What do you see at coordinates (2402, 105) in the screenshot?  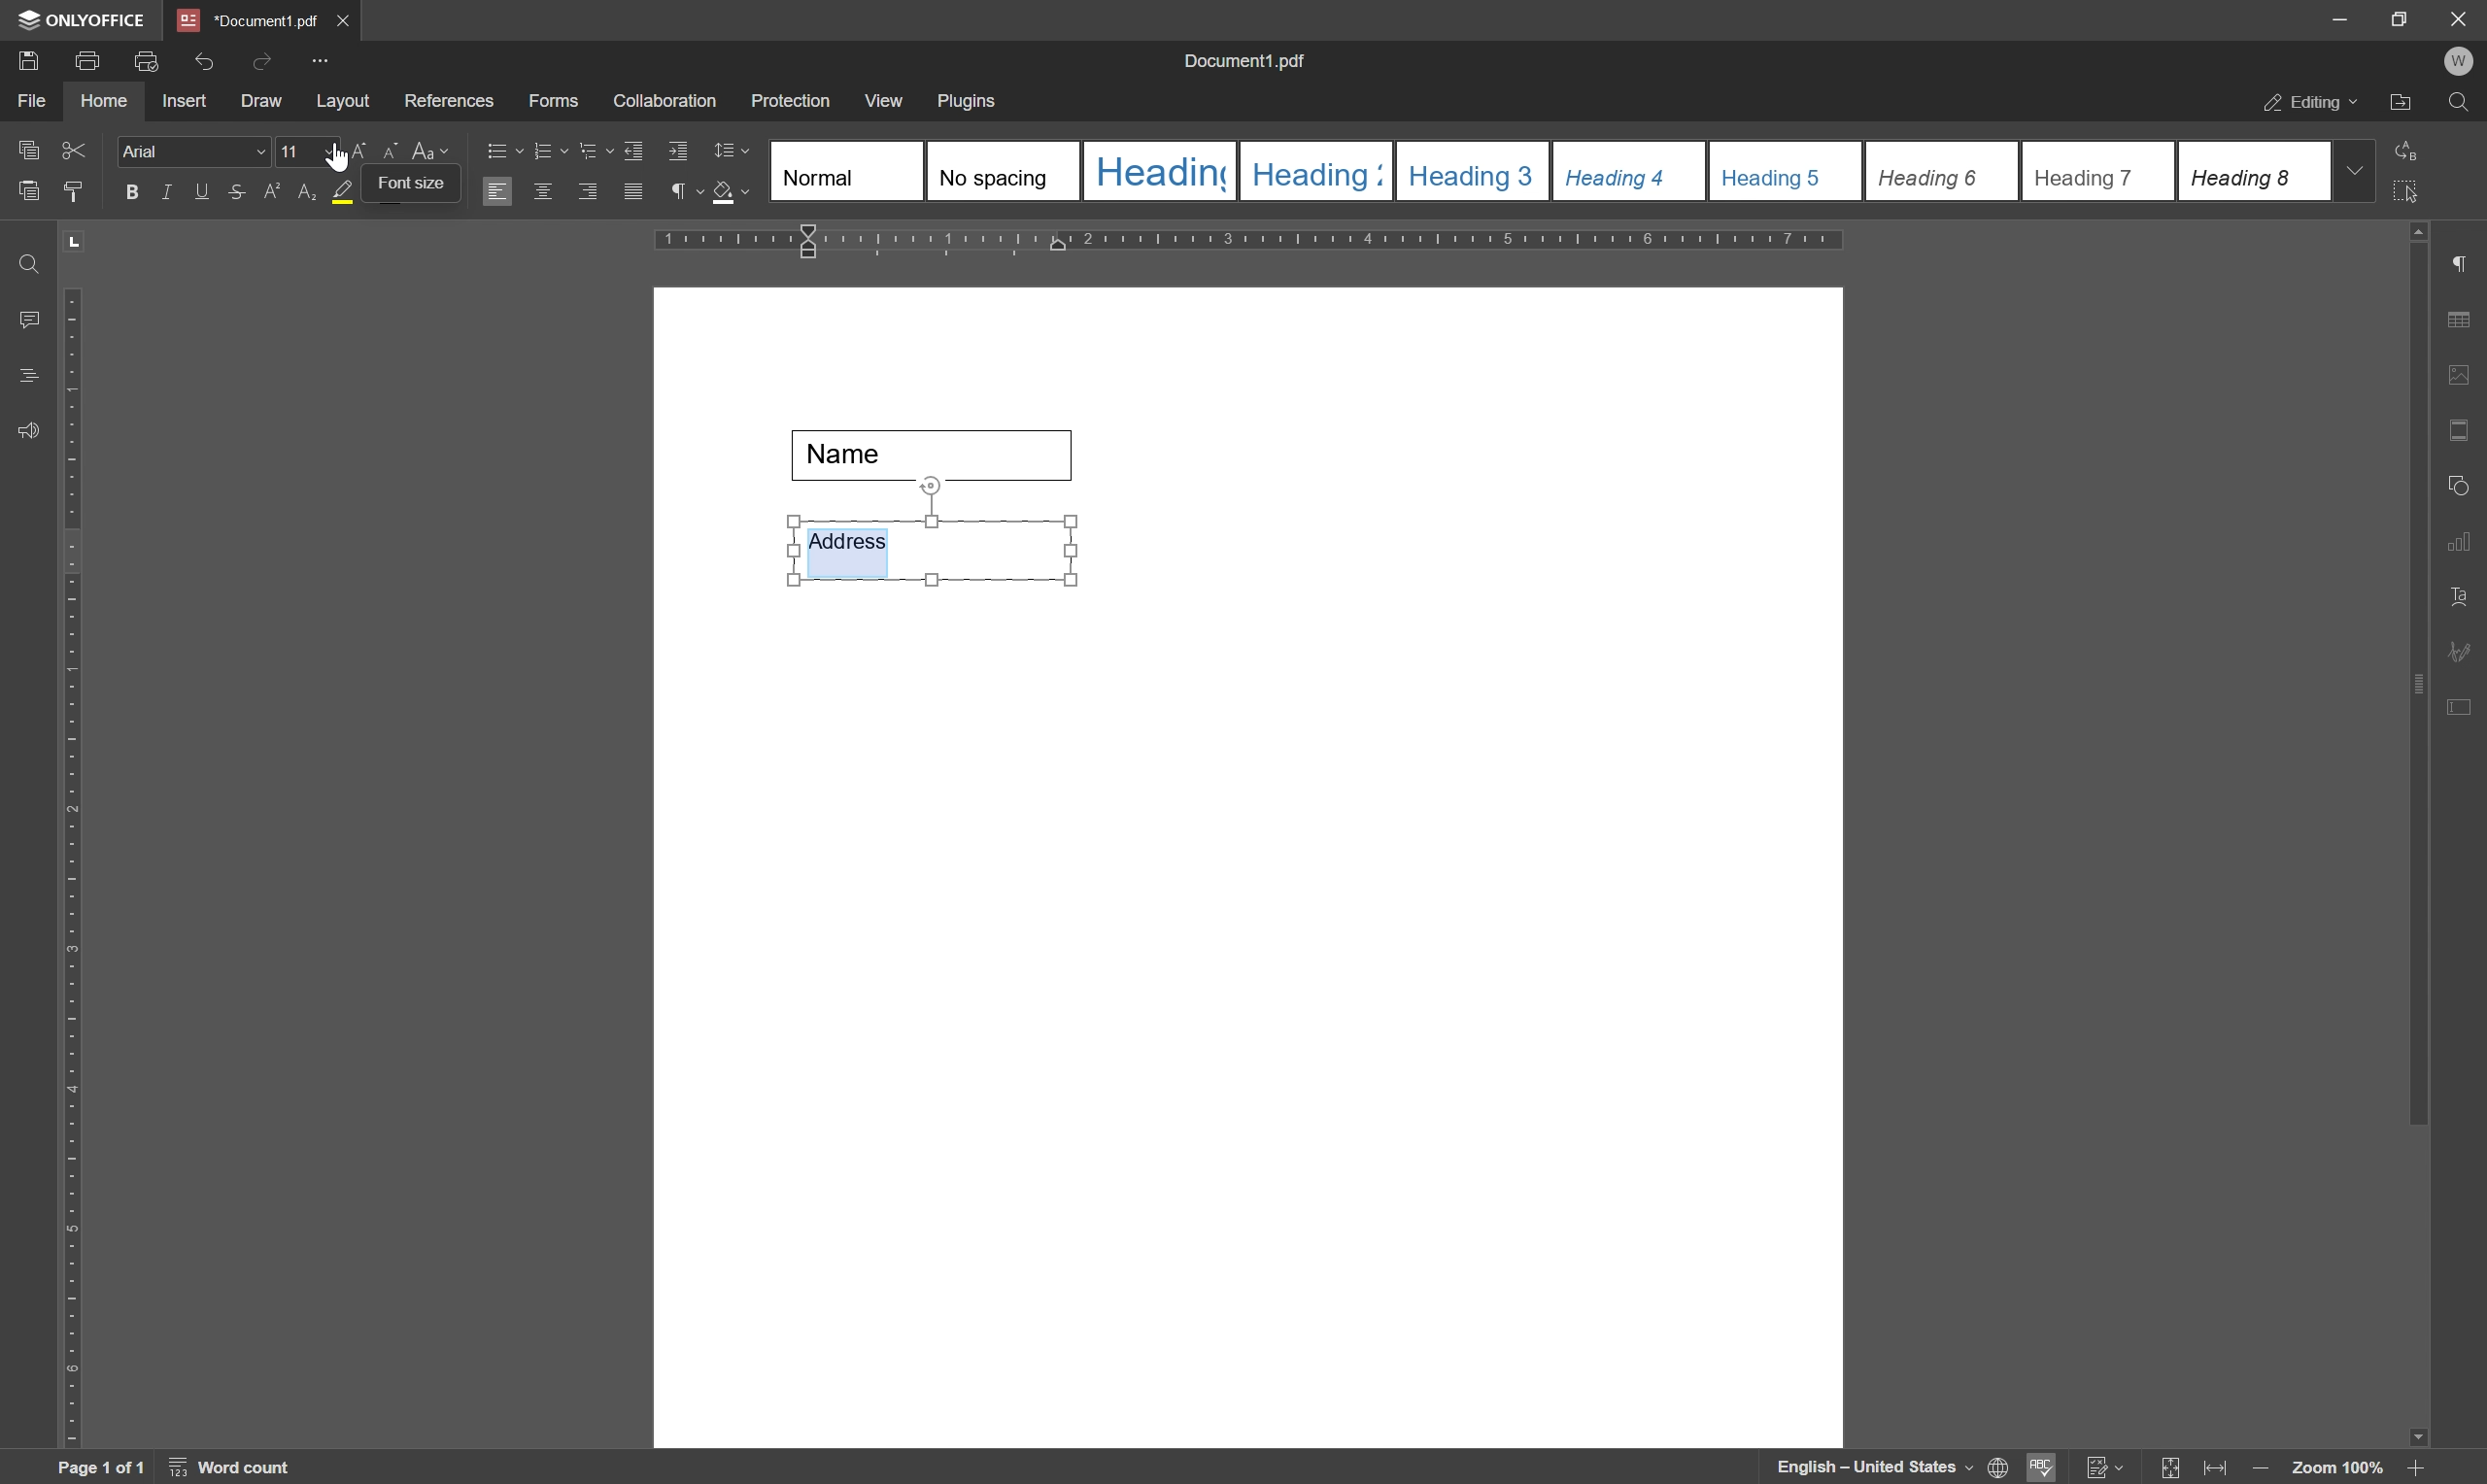 I see `open file location` at bounding box center [2402, 105].